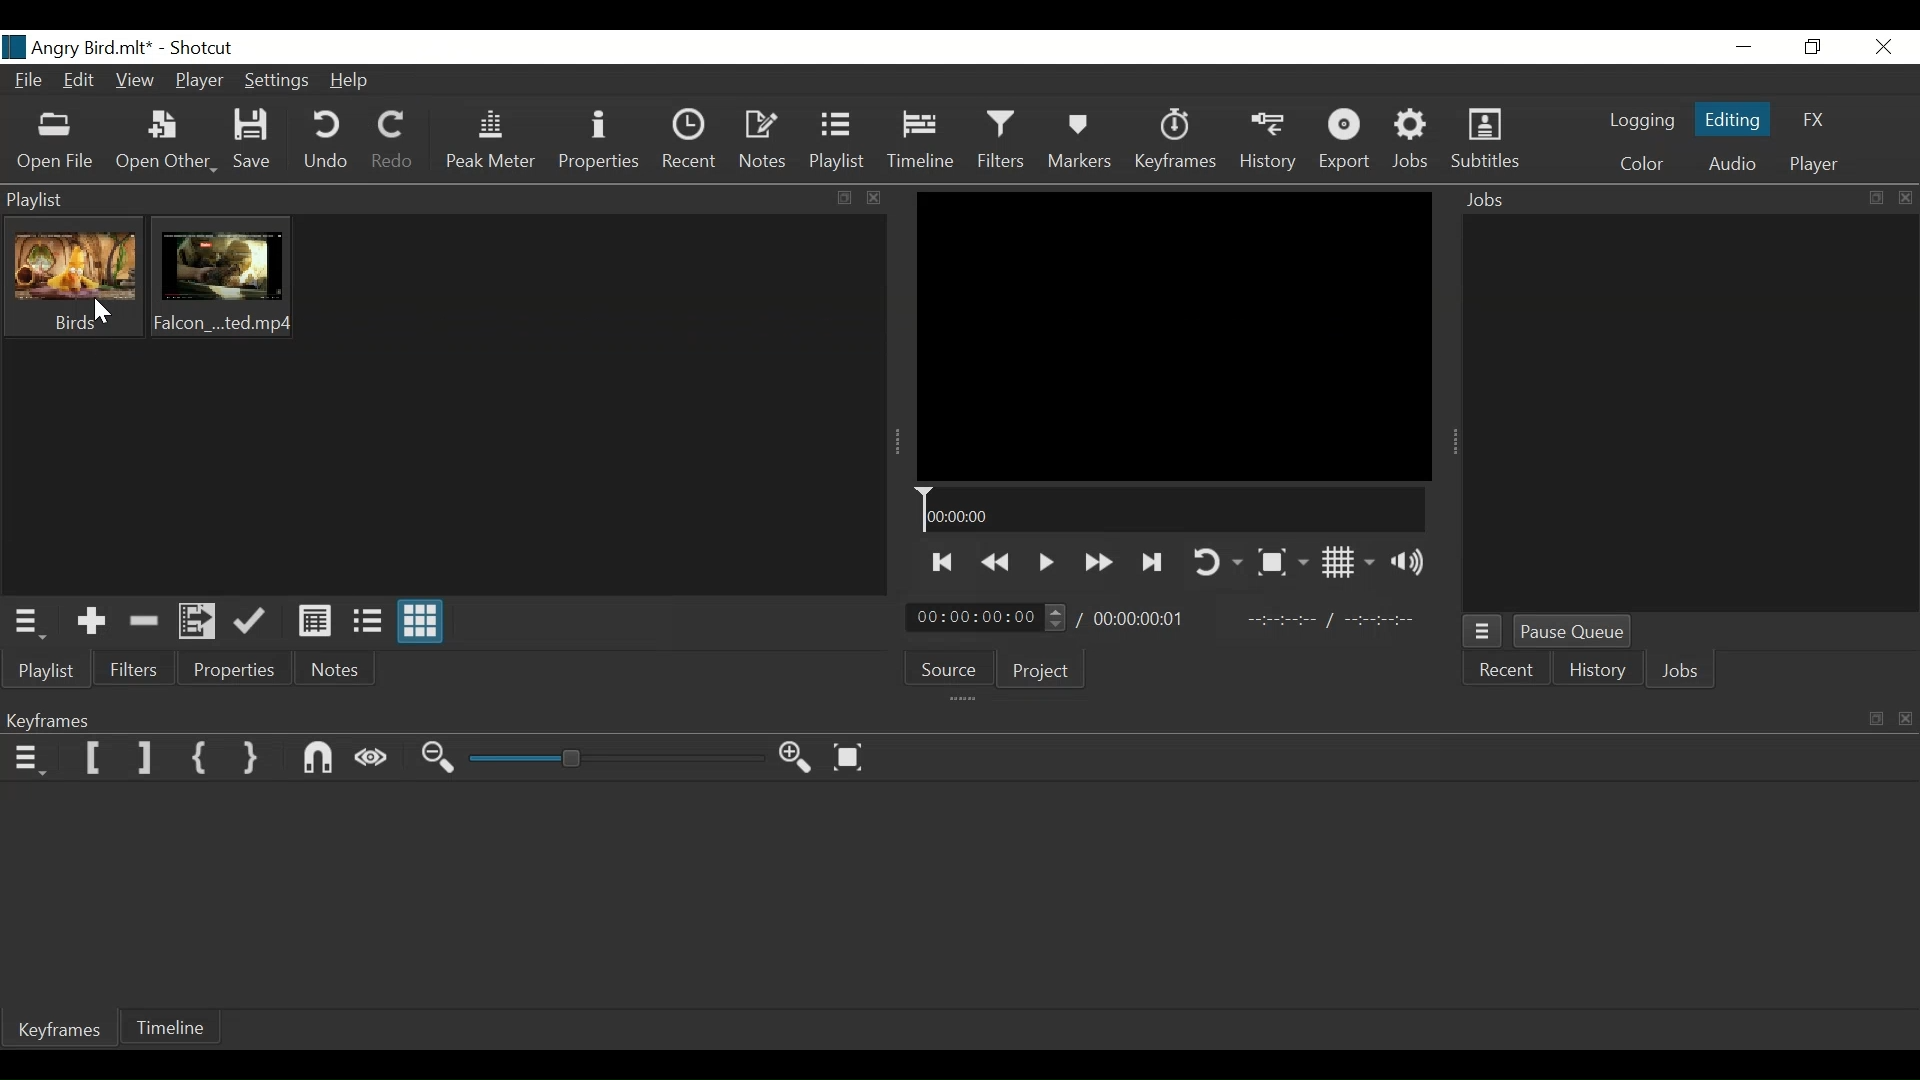  Describe the element at coordinates (944, 562) in the screenshot. I see `Skip to the next point` at that location.